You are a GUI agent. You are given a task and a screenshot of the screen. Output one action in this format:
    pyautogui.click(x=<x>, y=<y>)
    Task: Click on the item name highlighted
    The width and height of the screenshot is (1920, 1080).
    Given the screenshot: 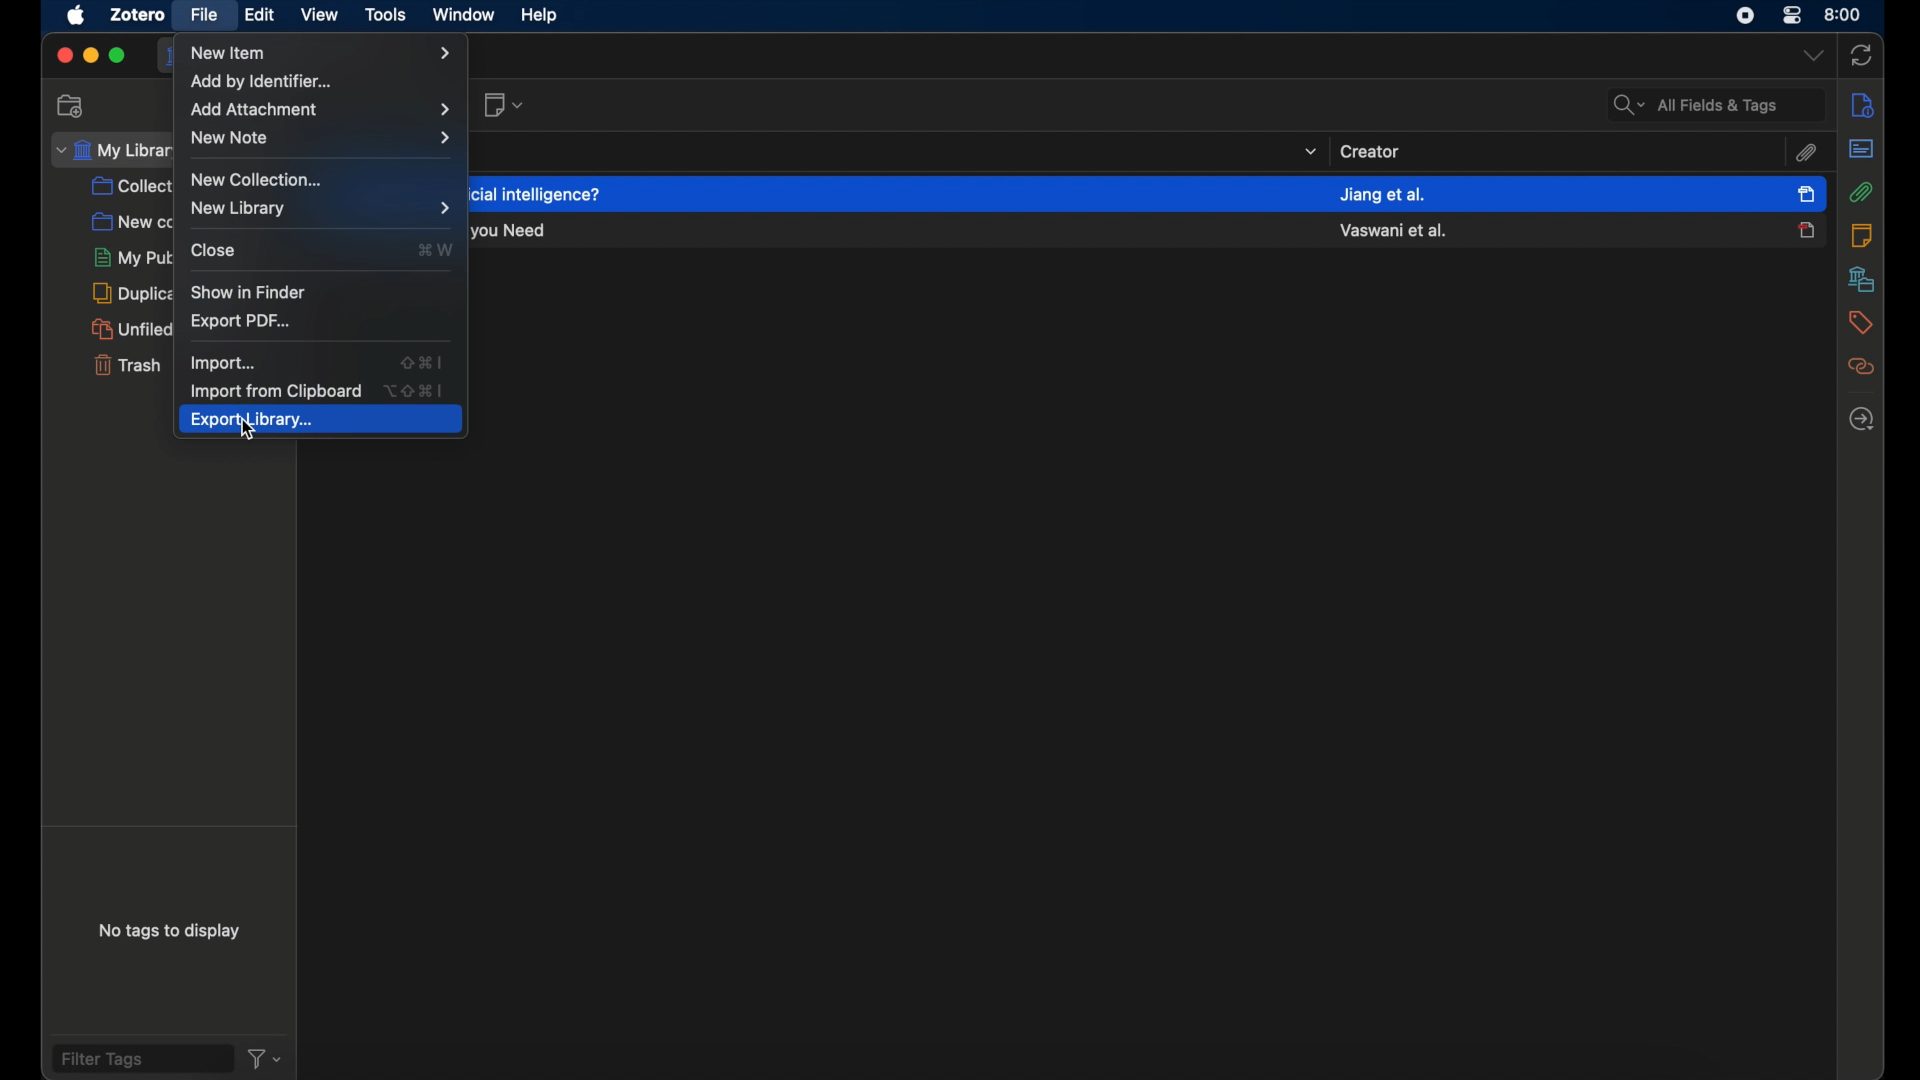 What is the action you would take?
    pyautogui.click(x=541, y=193)
    